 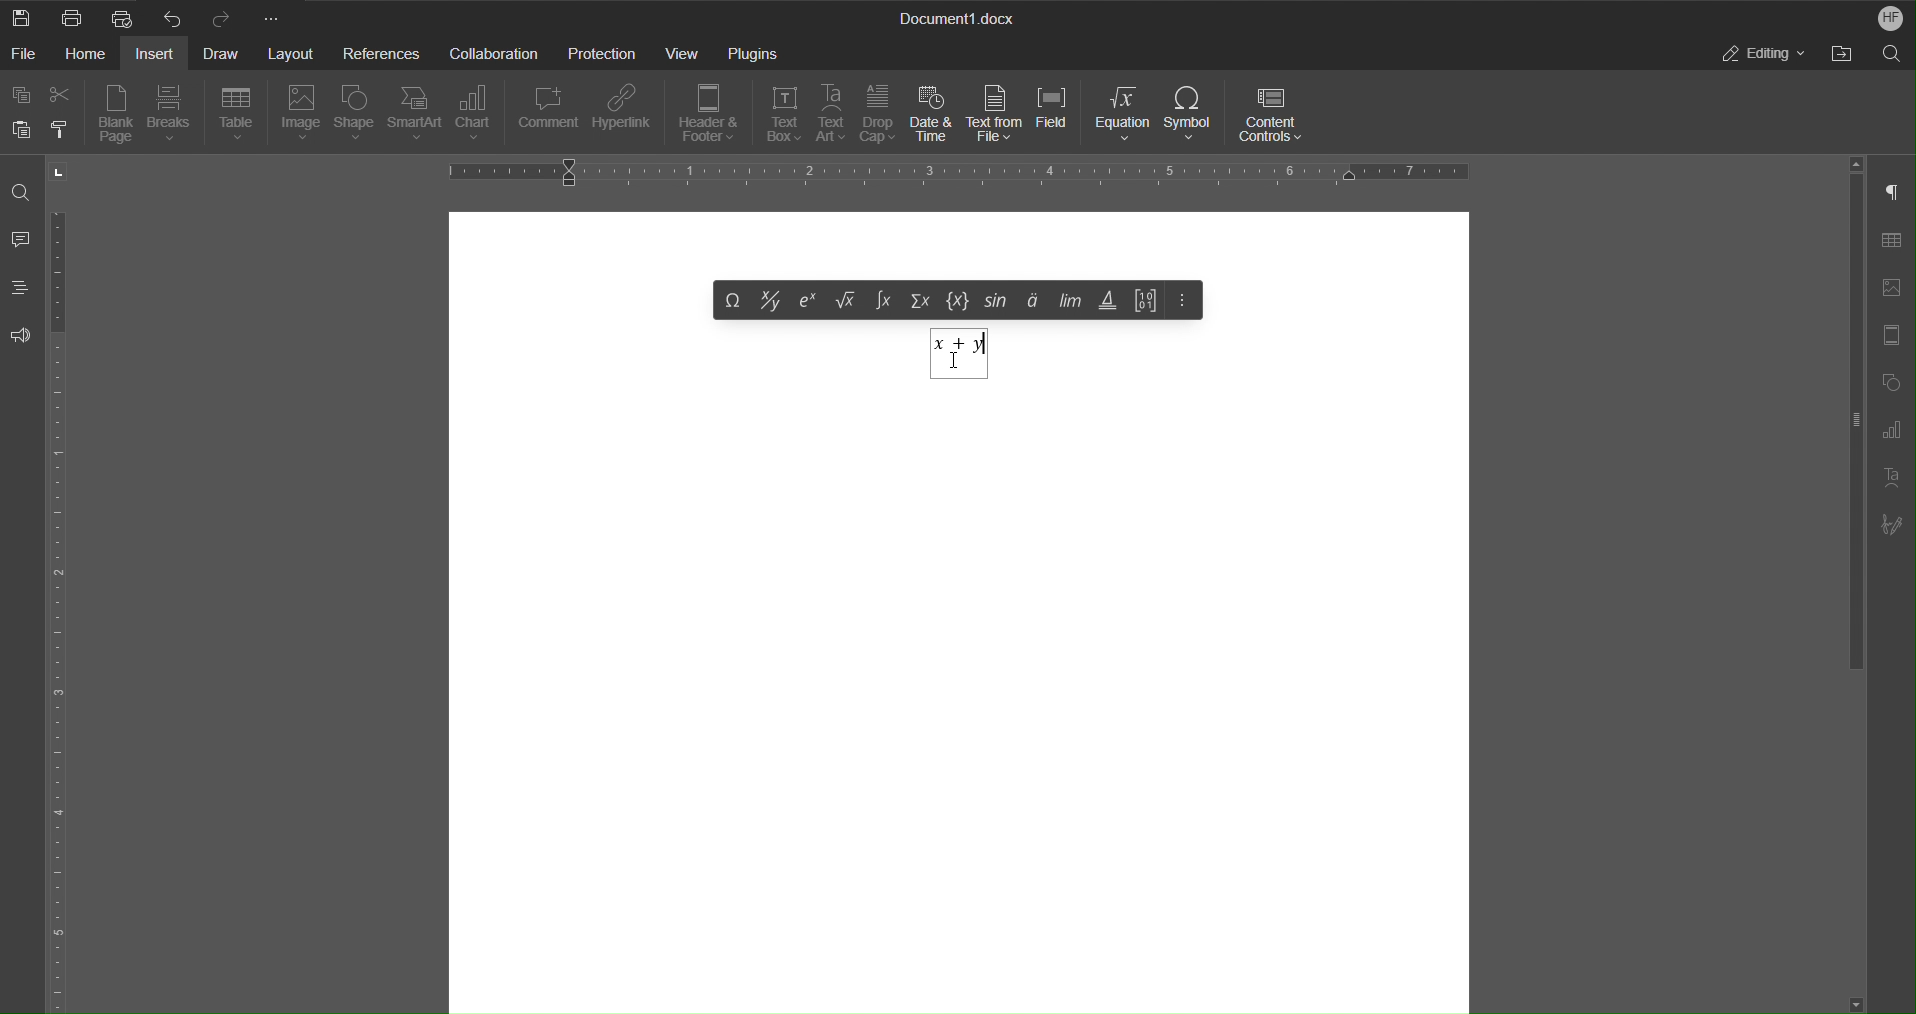 What do you see at coordinates (22, 193) in the screenshot?
I see `Find` at bounding box center [22, 193].